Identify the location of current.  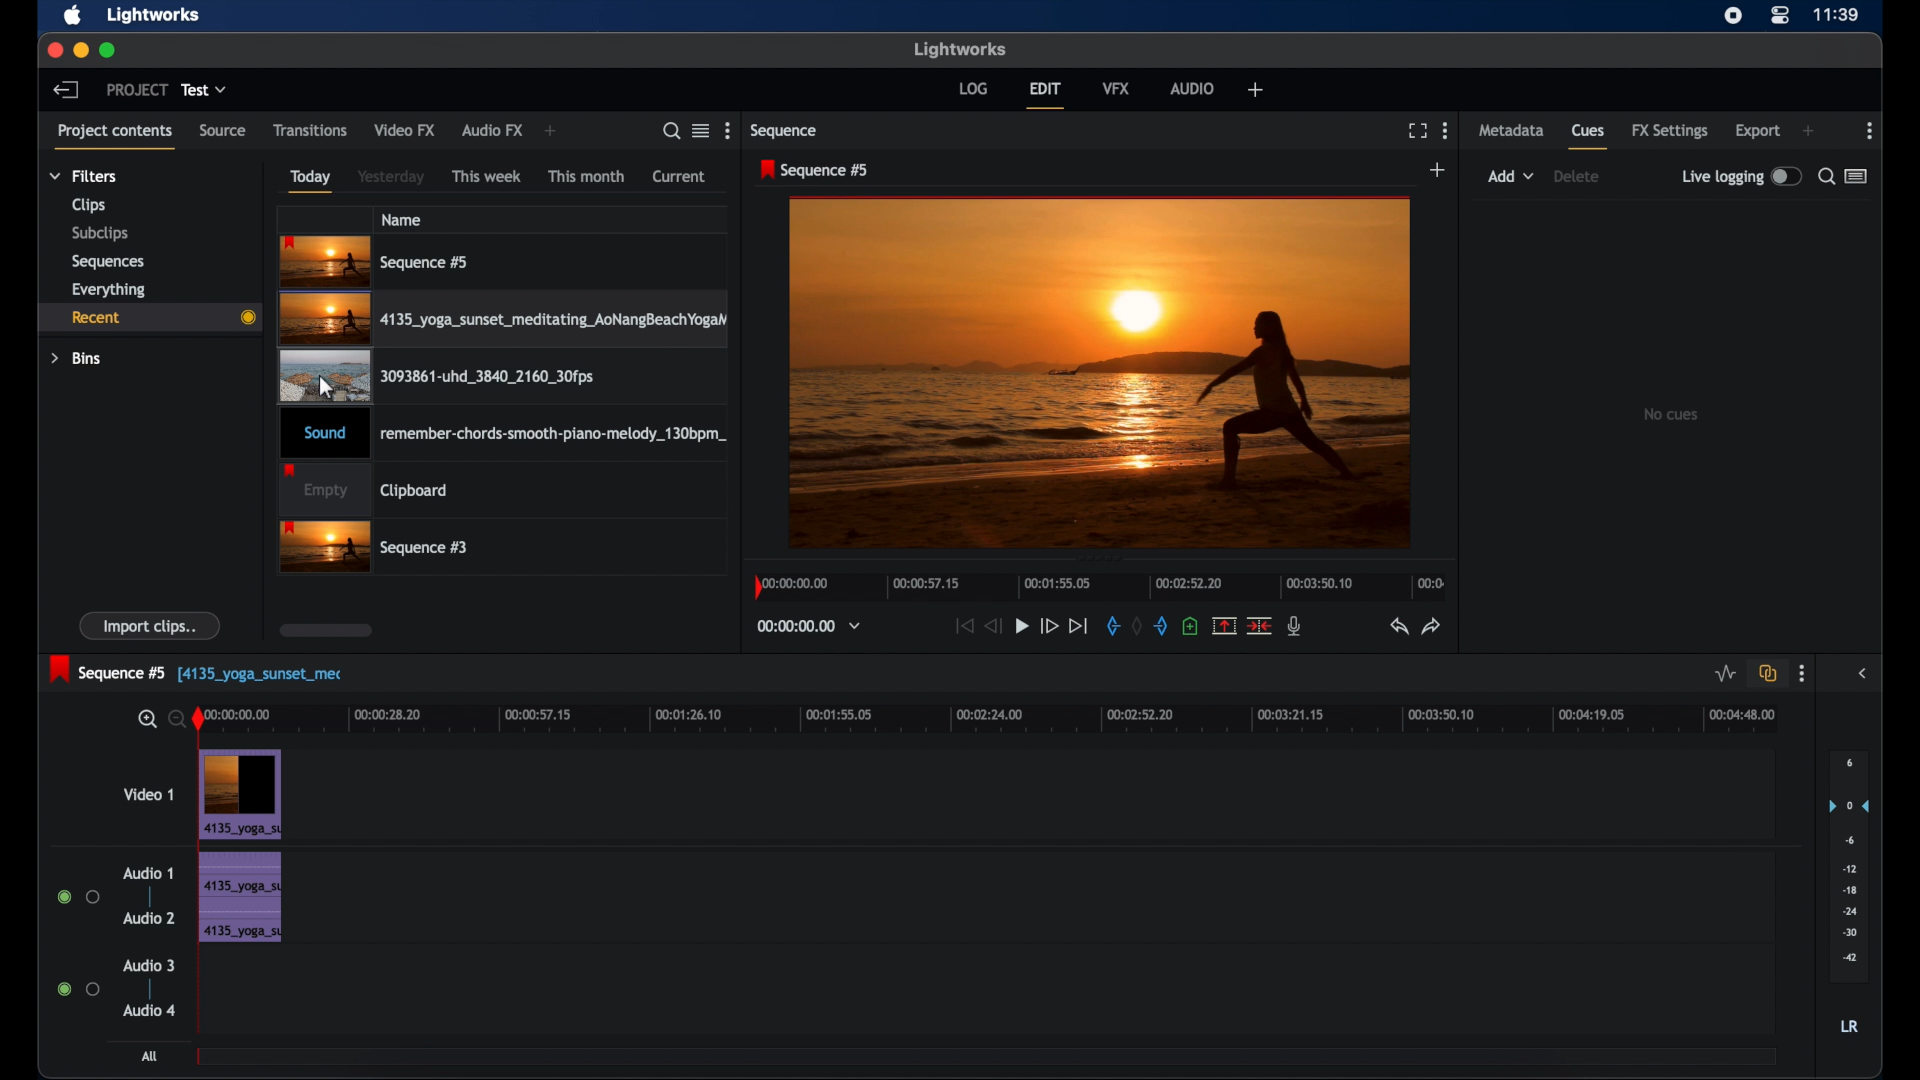
(680, 176).